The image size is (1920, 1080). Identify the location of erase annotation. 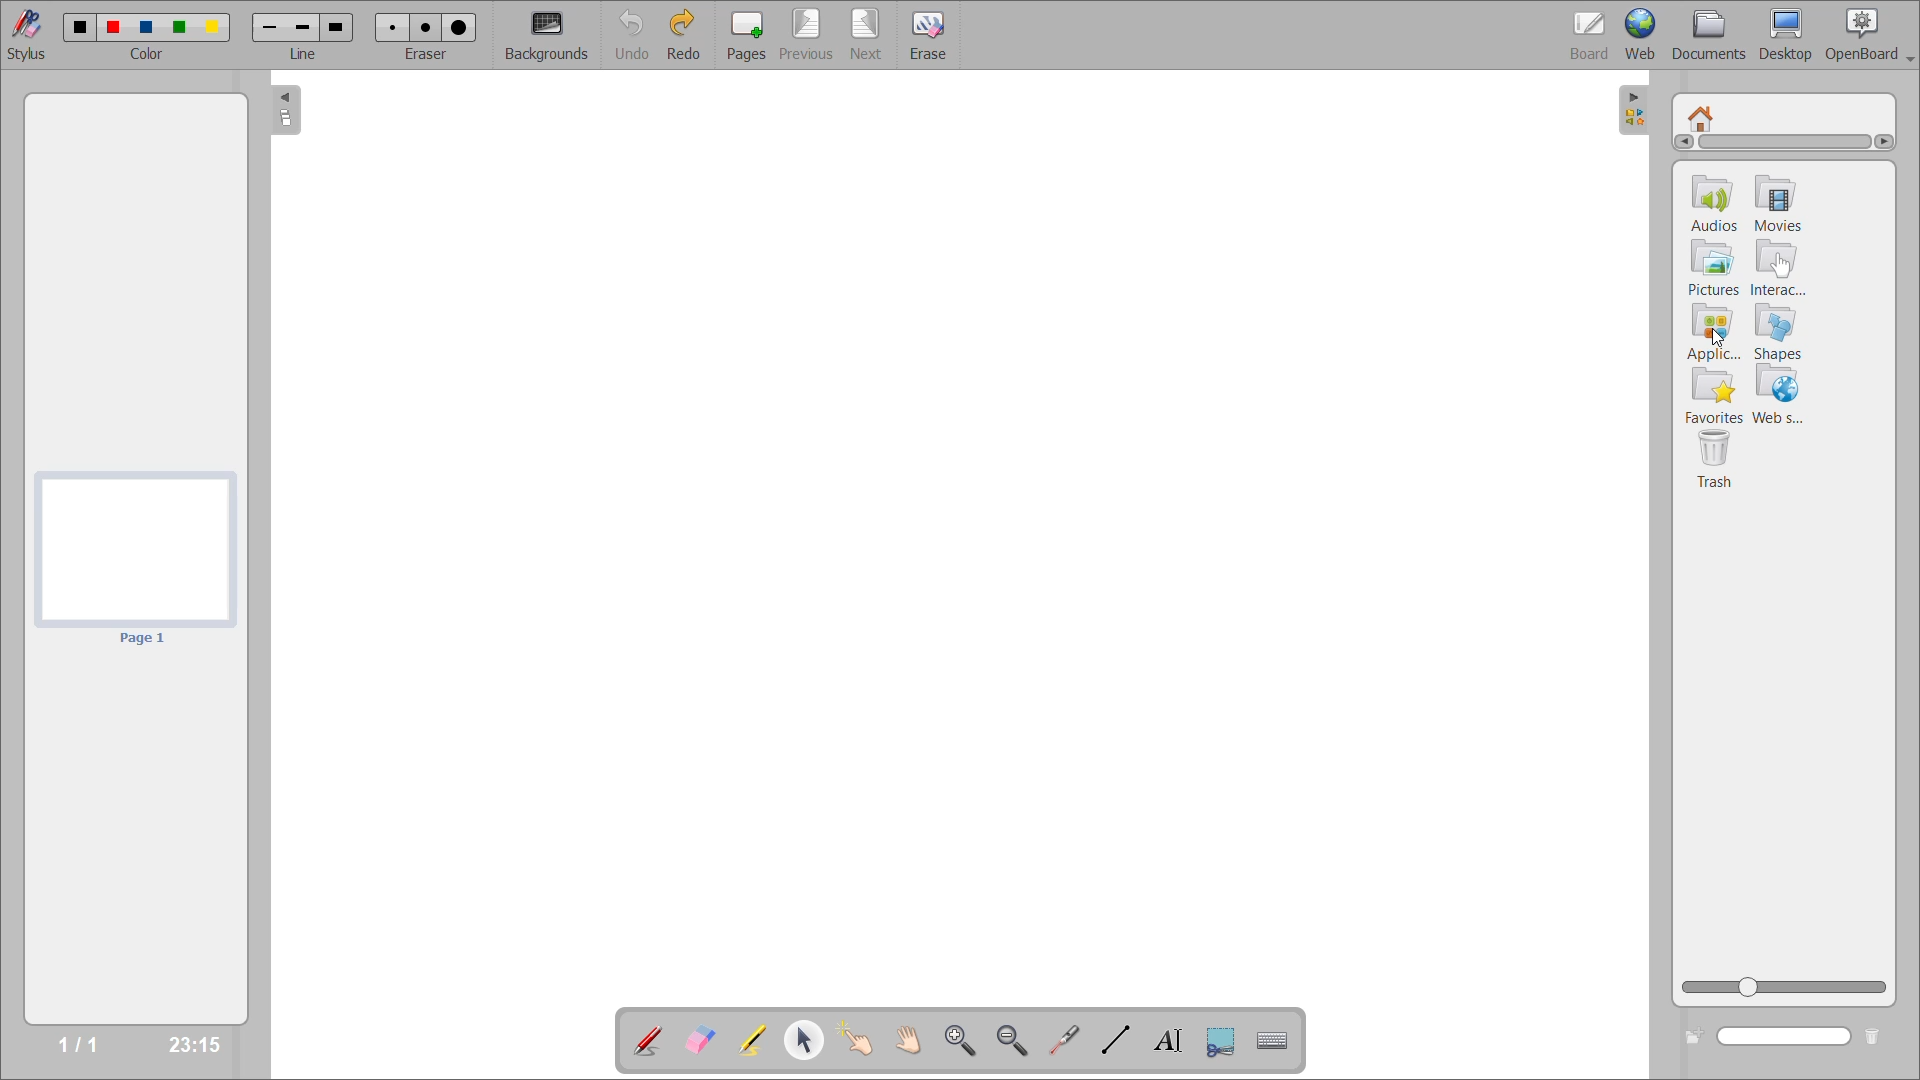
(703, 1040).